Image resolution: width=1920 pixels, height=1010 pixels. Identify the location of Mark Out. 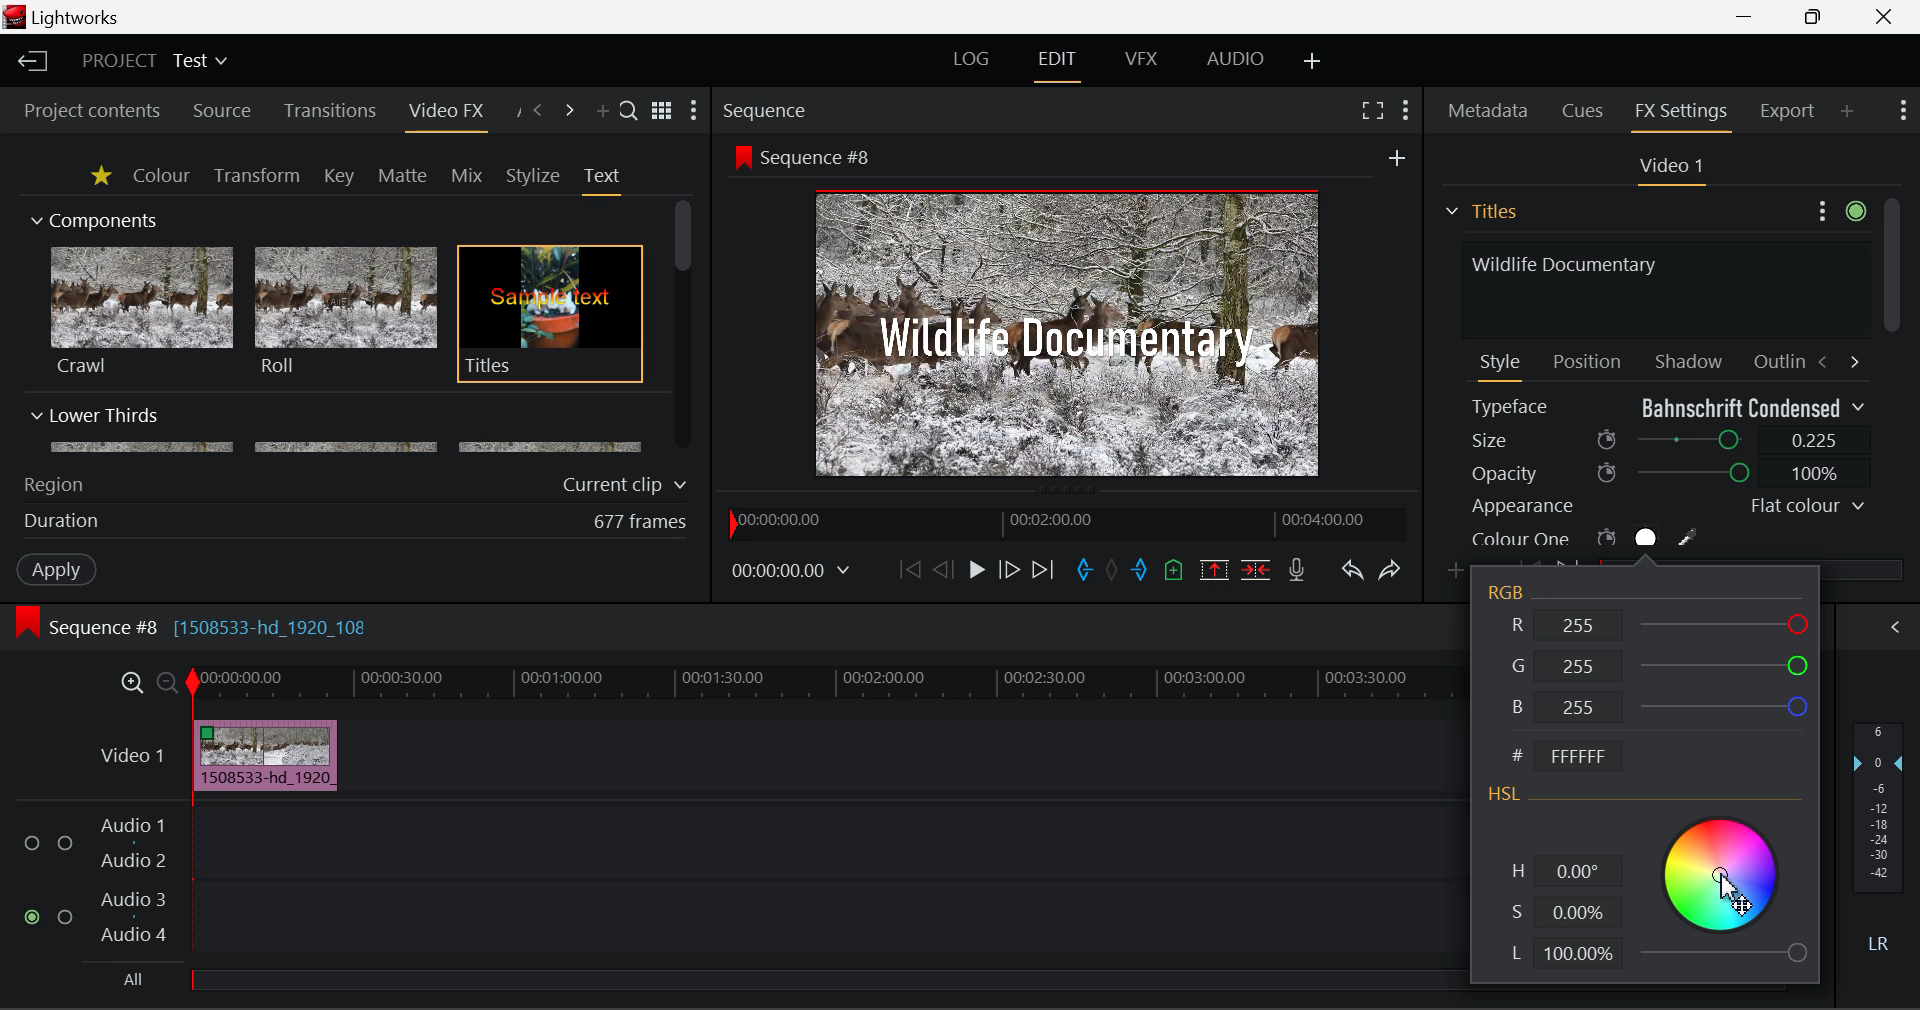
(1142, 572).